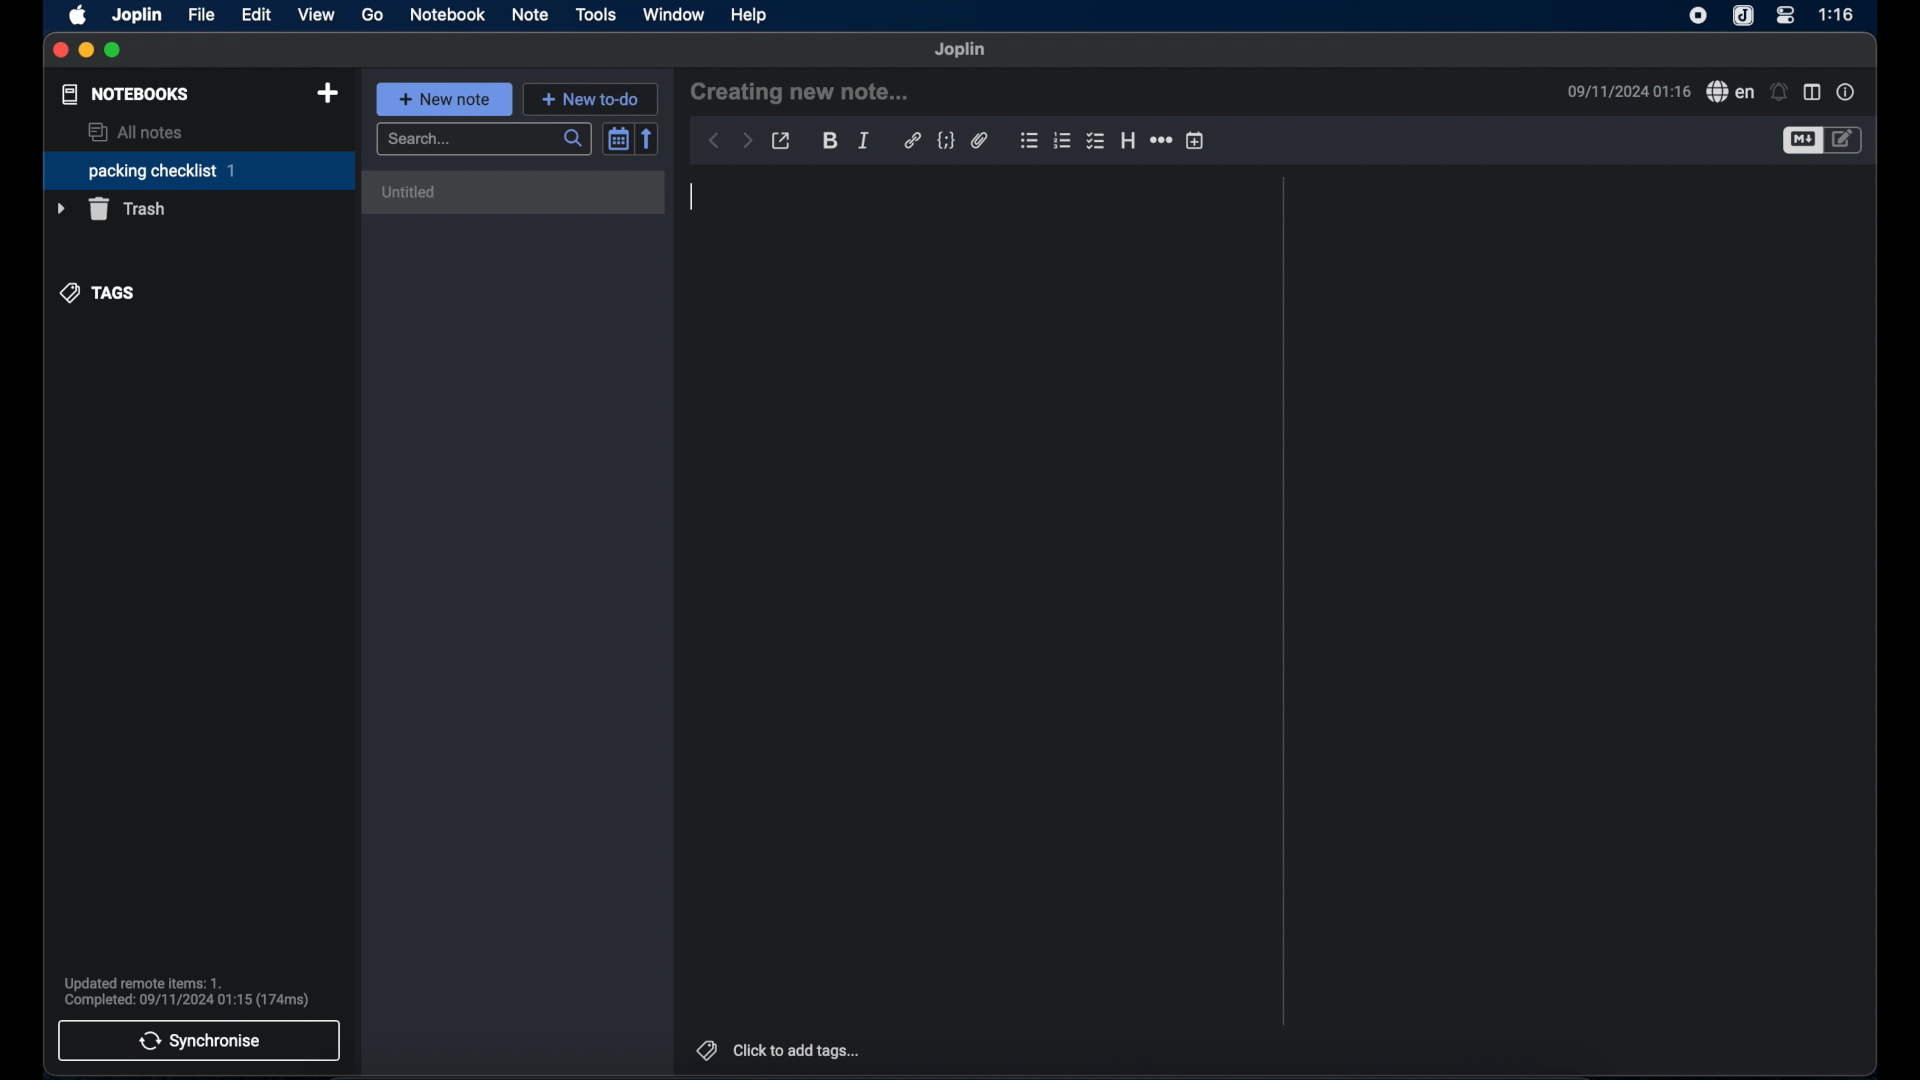 The width and height of the screenshot is (1920, 1080). I want to click on click to add tags, so click(779, 1049).